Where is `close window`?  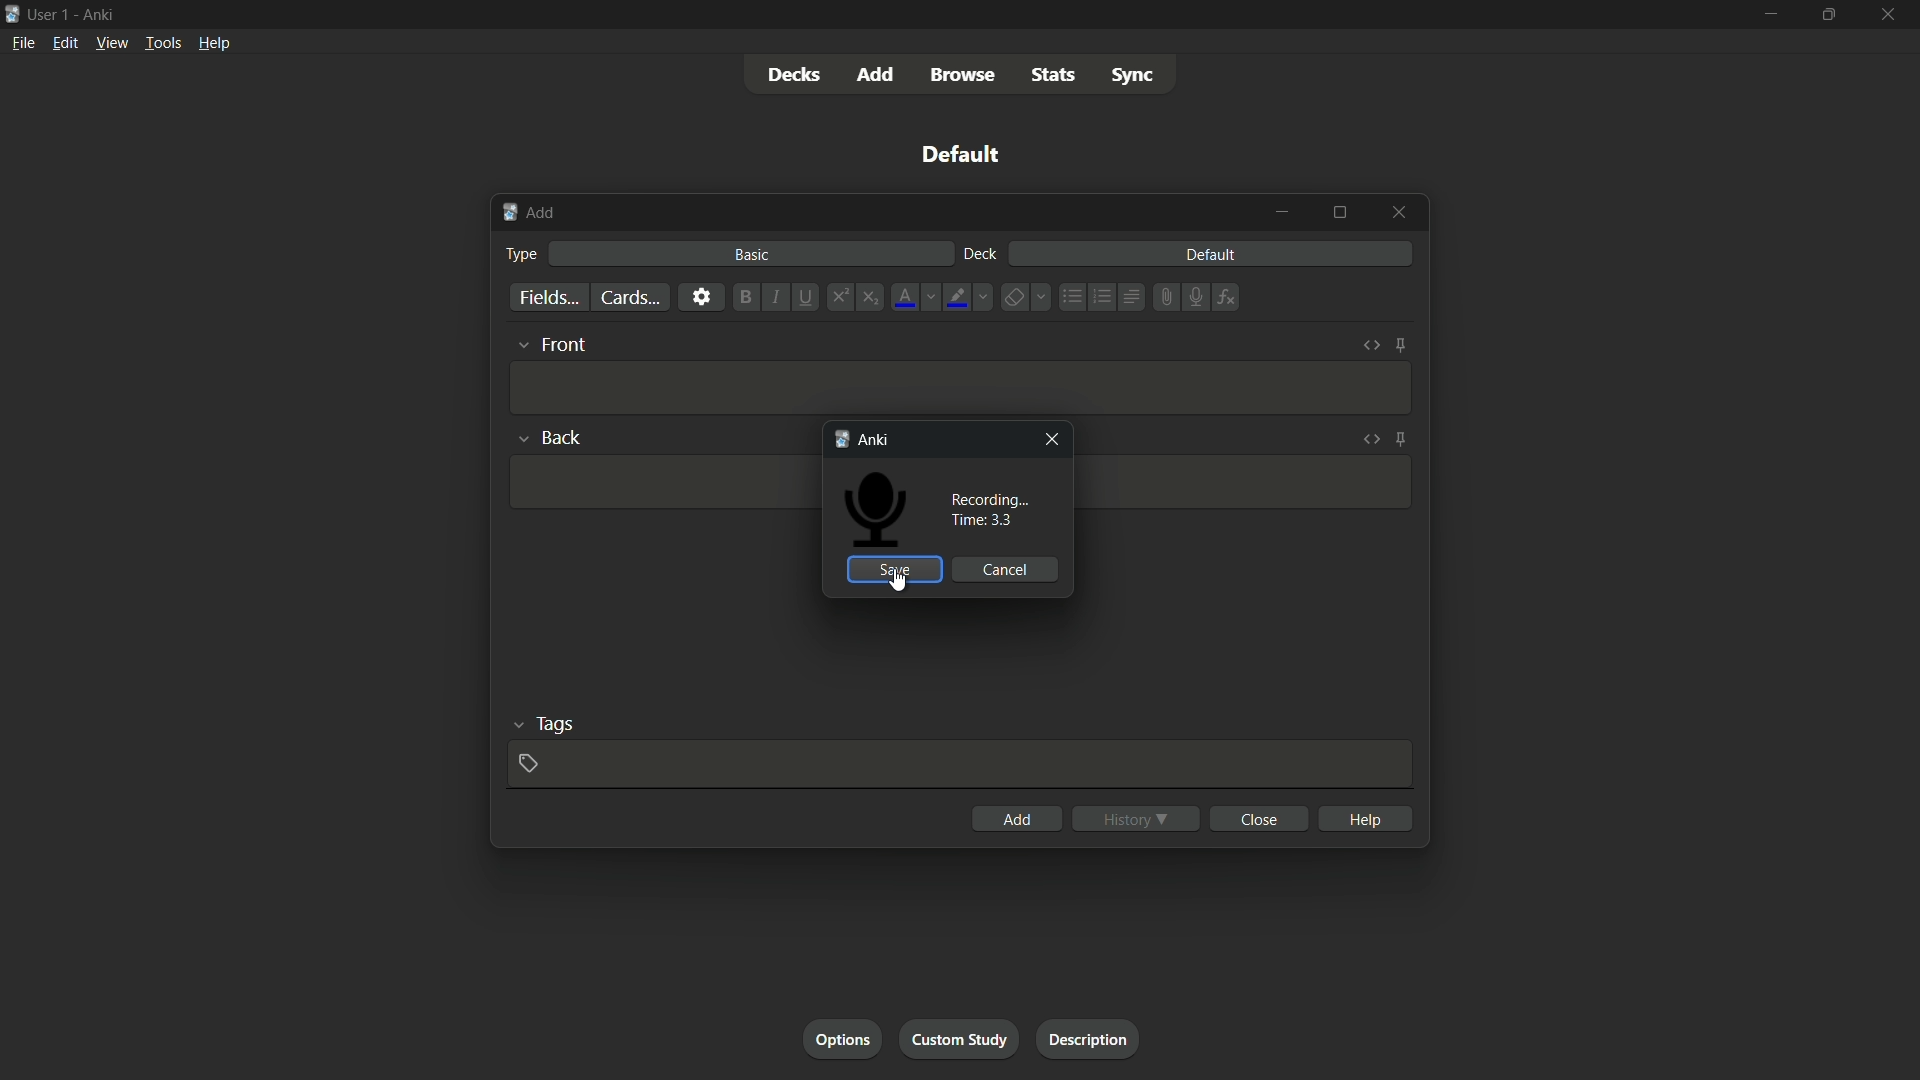 close window is located at coordinates (1047, 440).